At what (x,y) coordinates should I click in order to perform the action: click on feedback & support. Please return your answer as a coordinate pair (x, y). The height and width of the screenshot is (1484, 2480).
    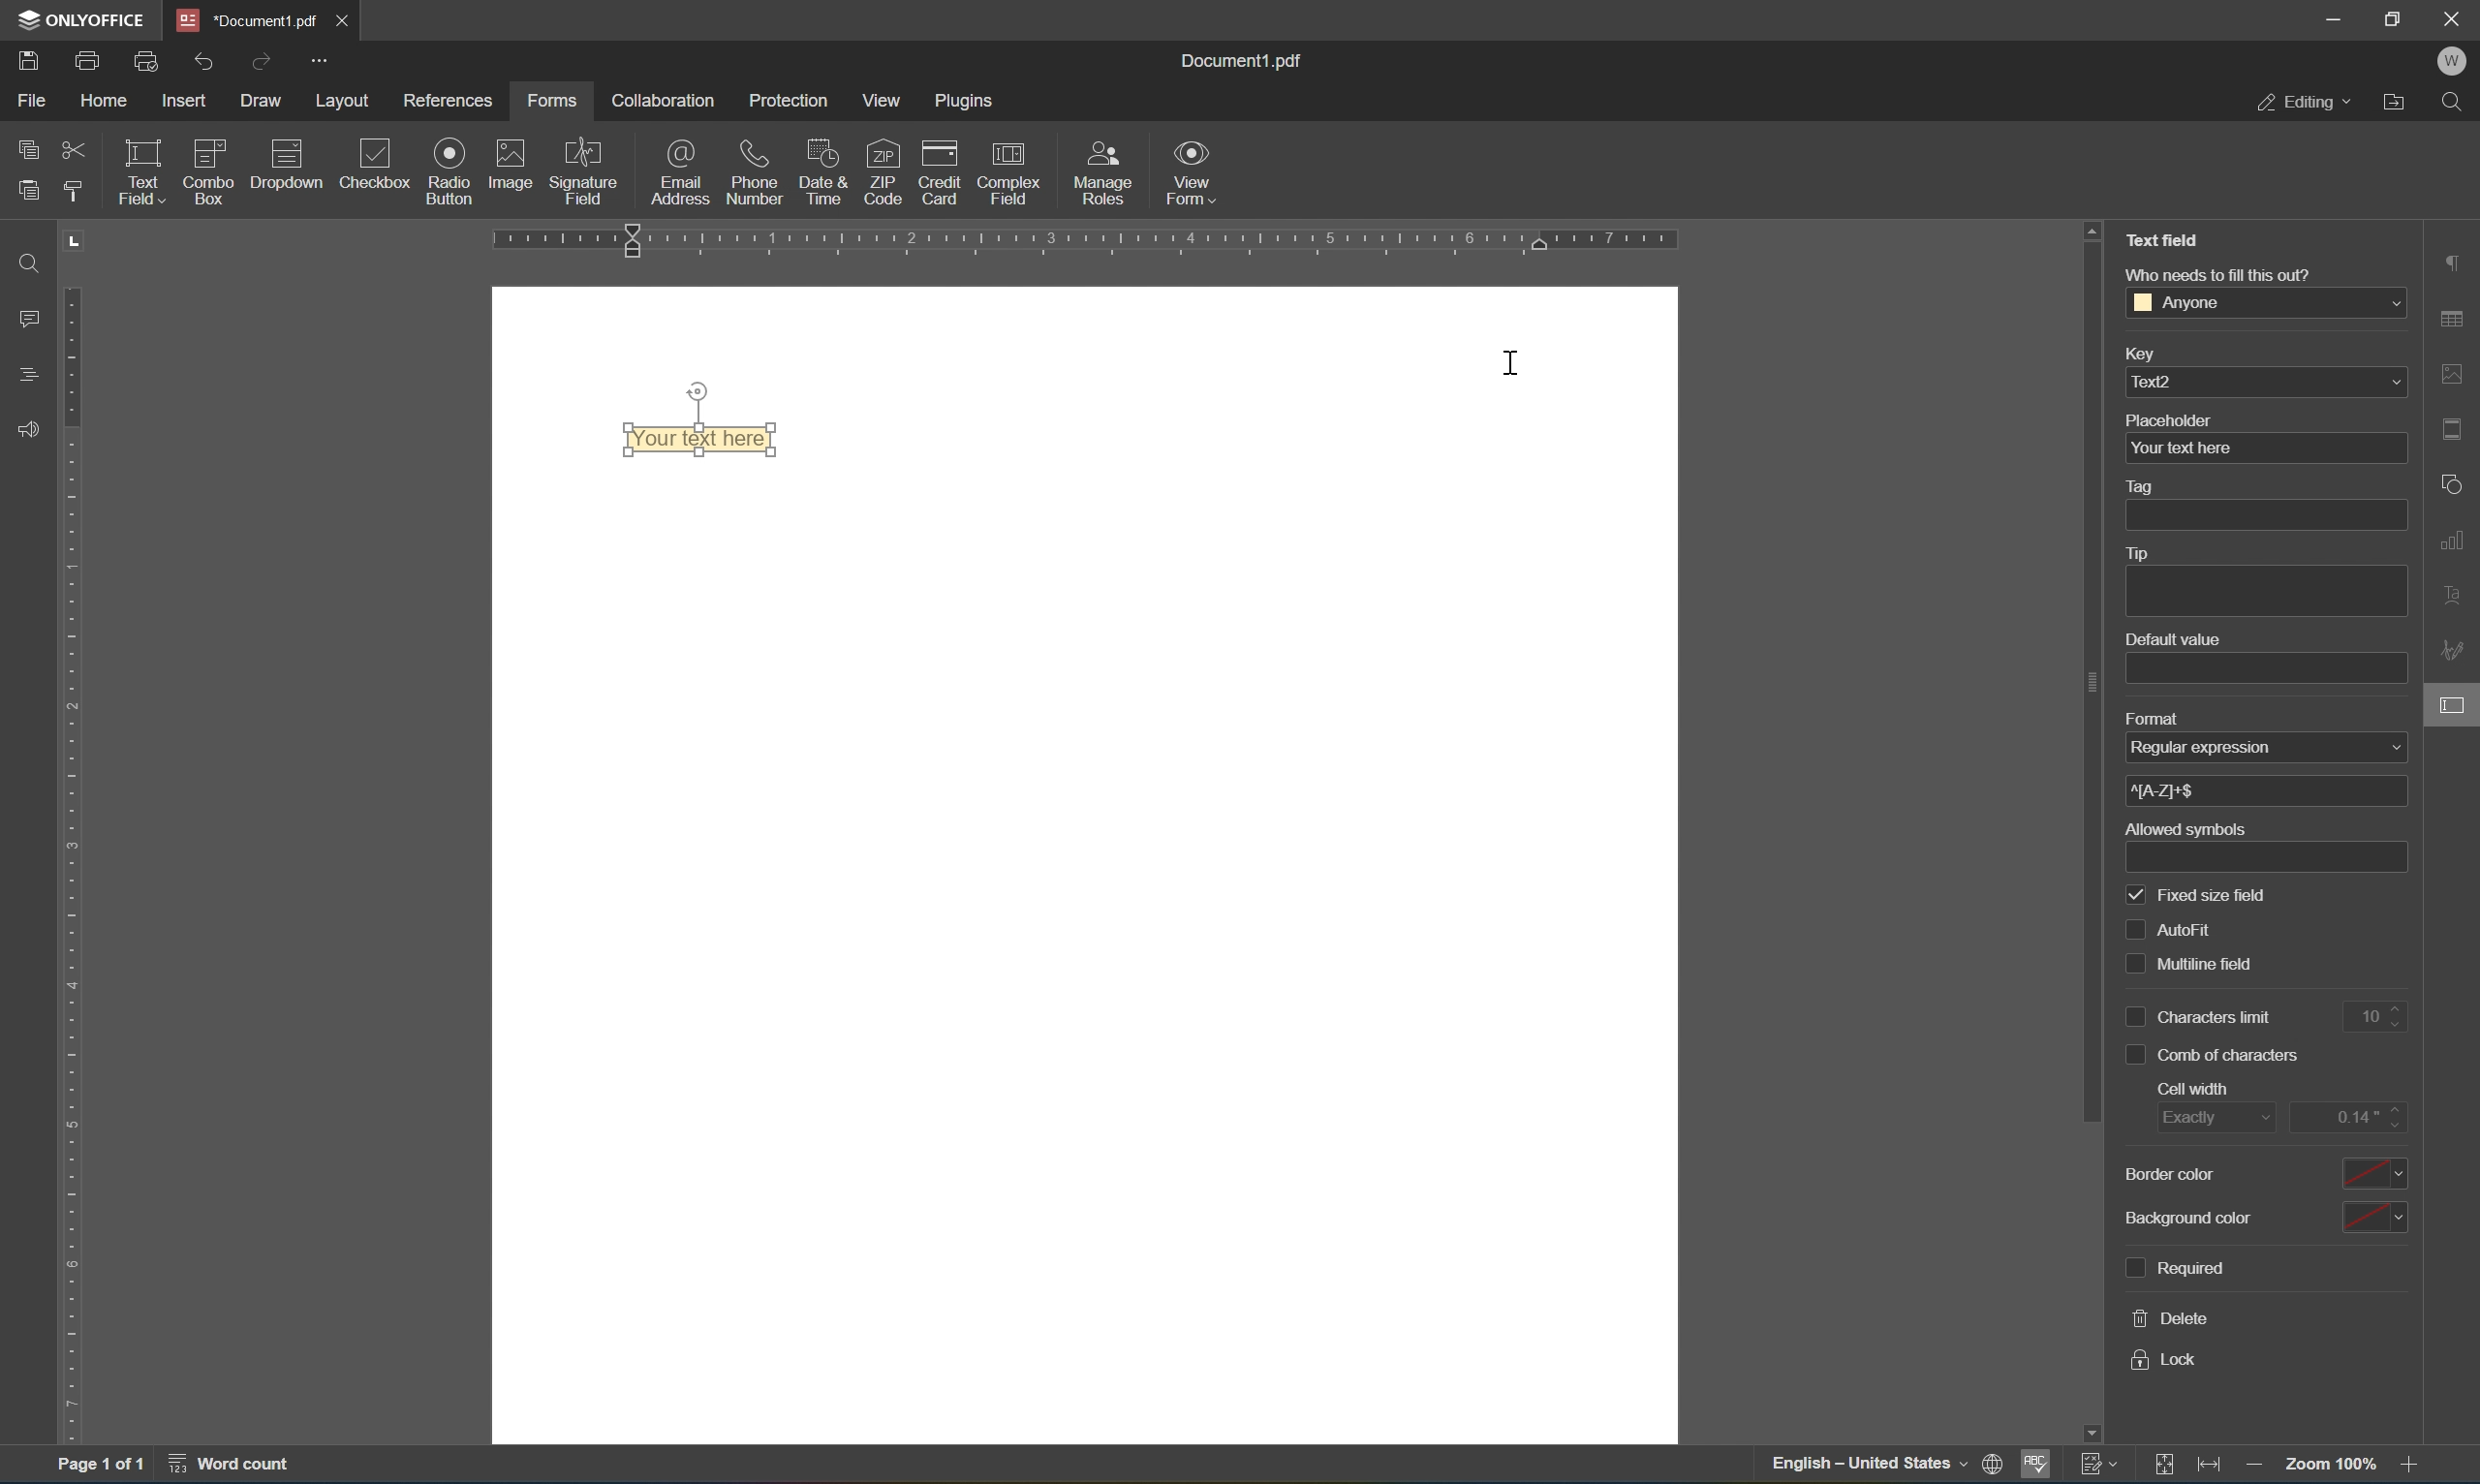
    Looking at the image, I should click on (27, 424).